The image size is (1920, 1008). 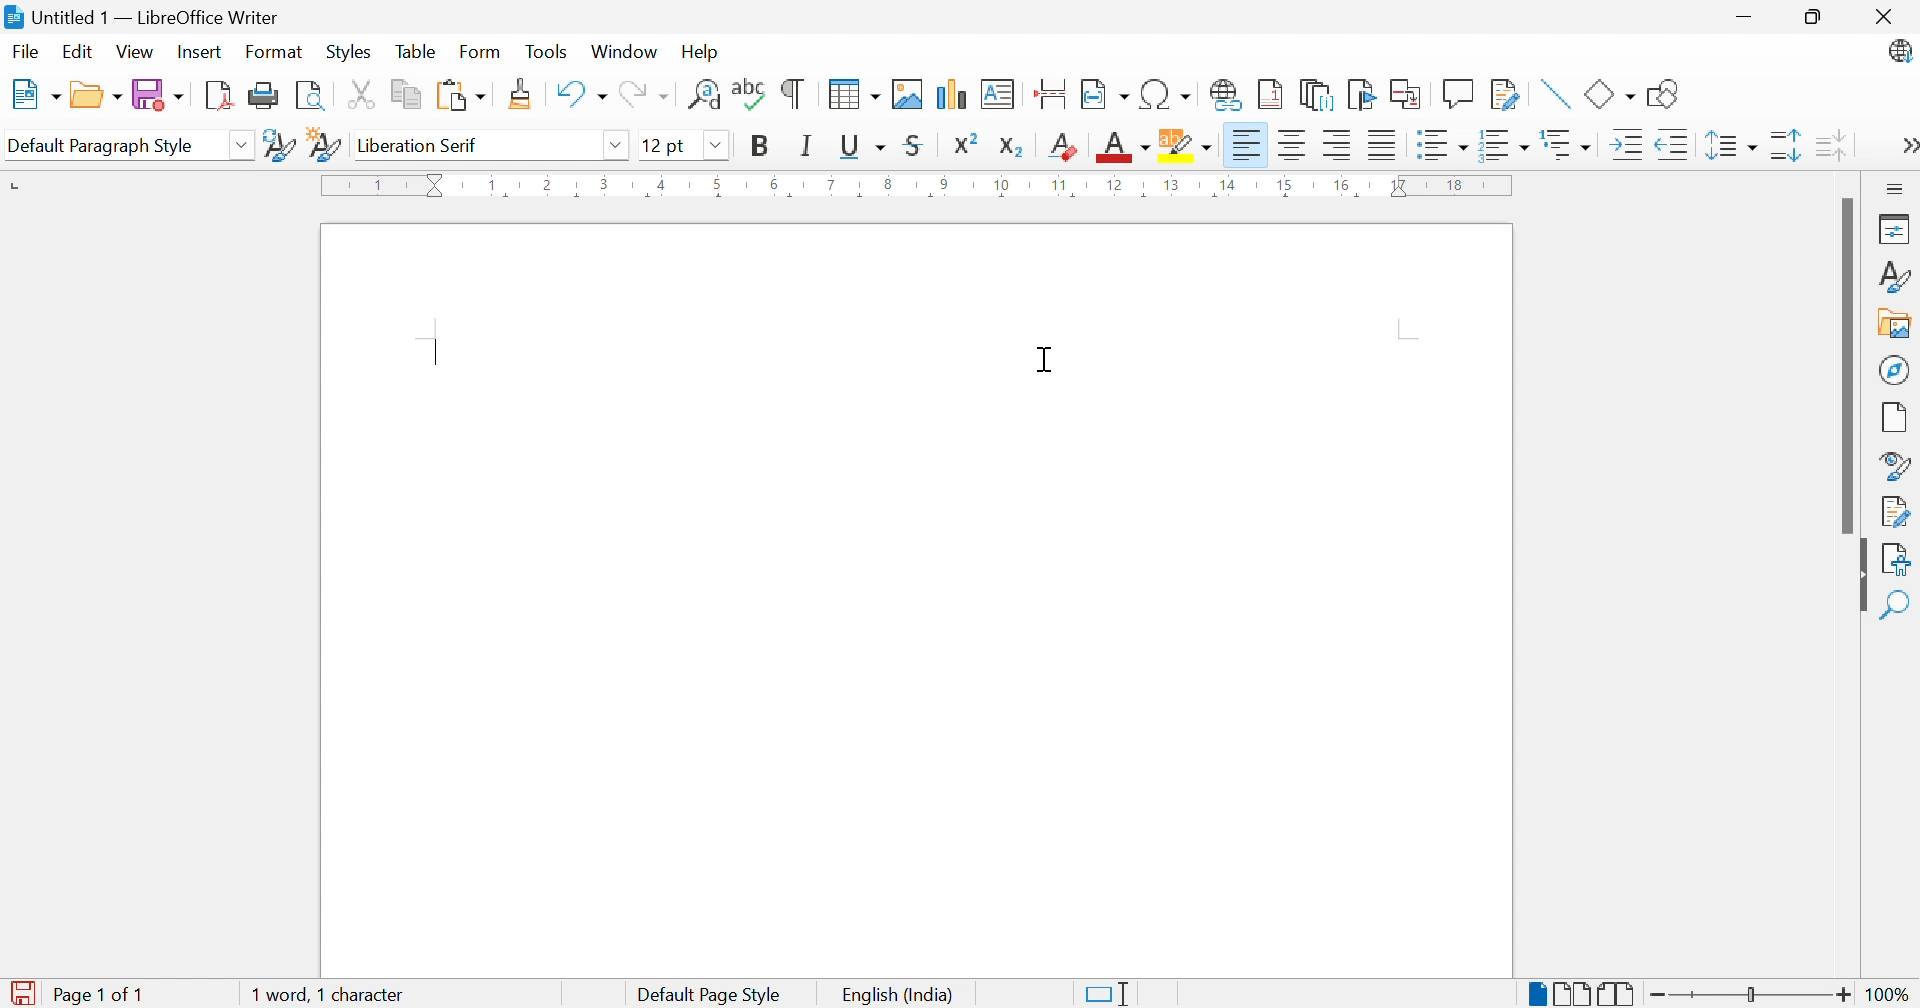 What do you see at coordinates (1268, 96) in the screenshot?
I see `Insert Footnote` at bounding box center [1268, 96].